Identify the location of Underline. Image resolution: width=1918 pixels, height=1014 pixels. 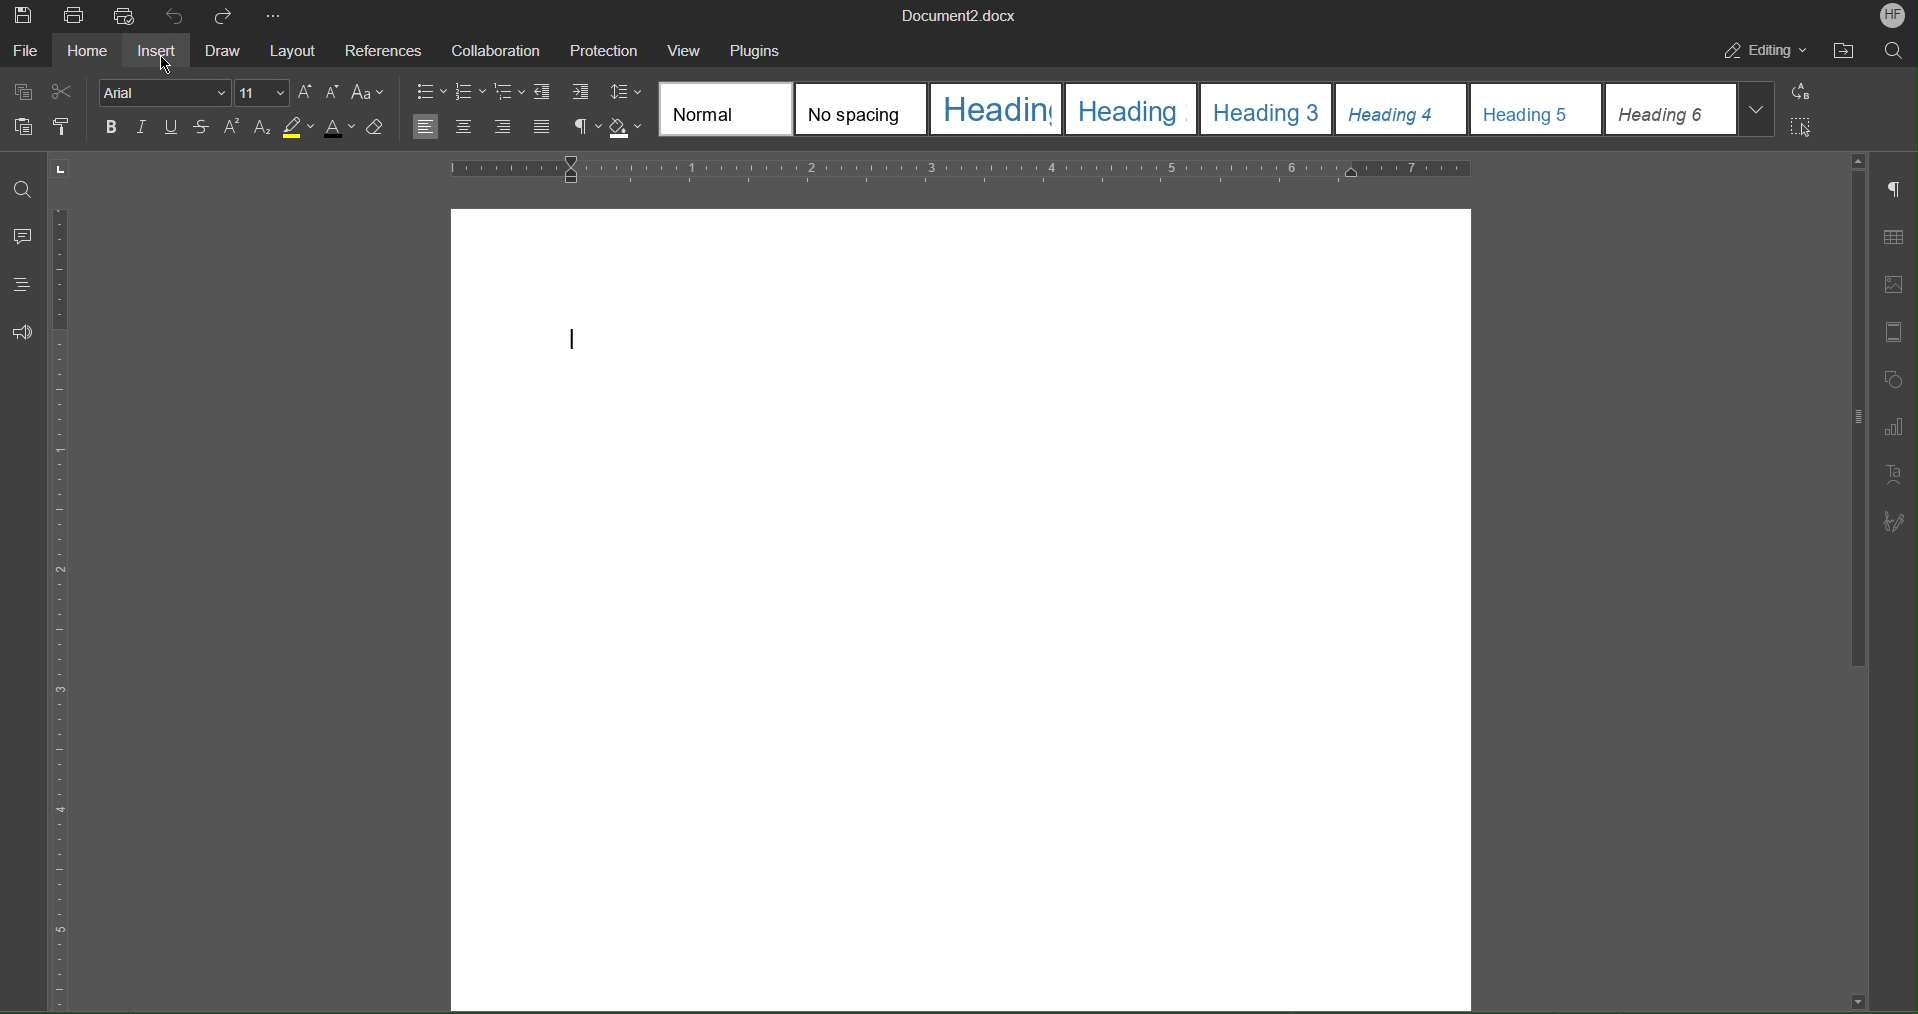
(171, 127).